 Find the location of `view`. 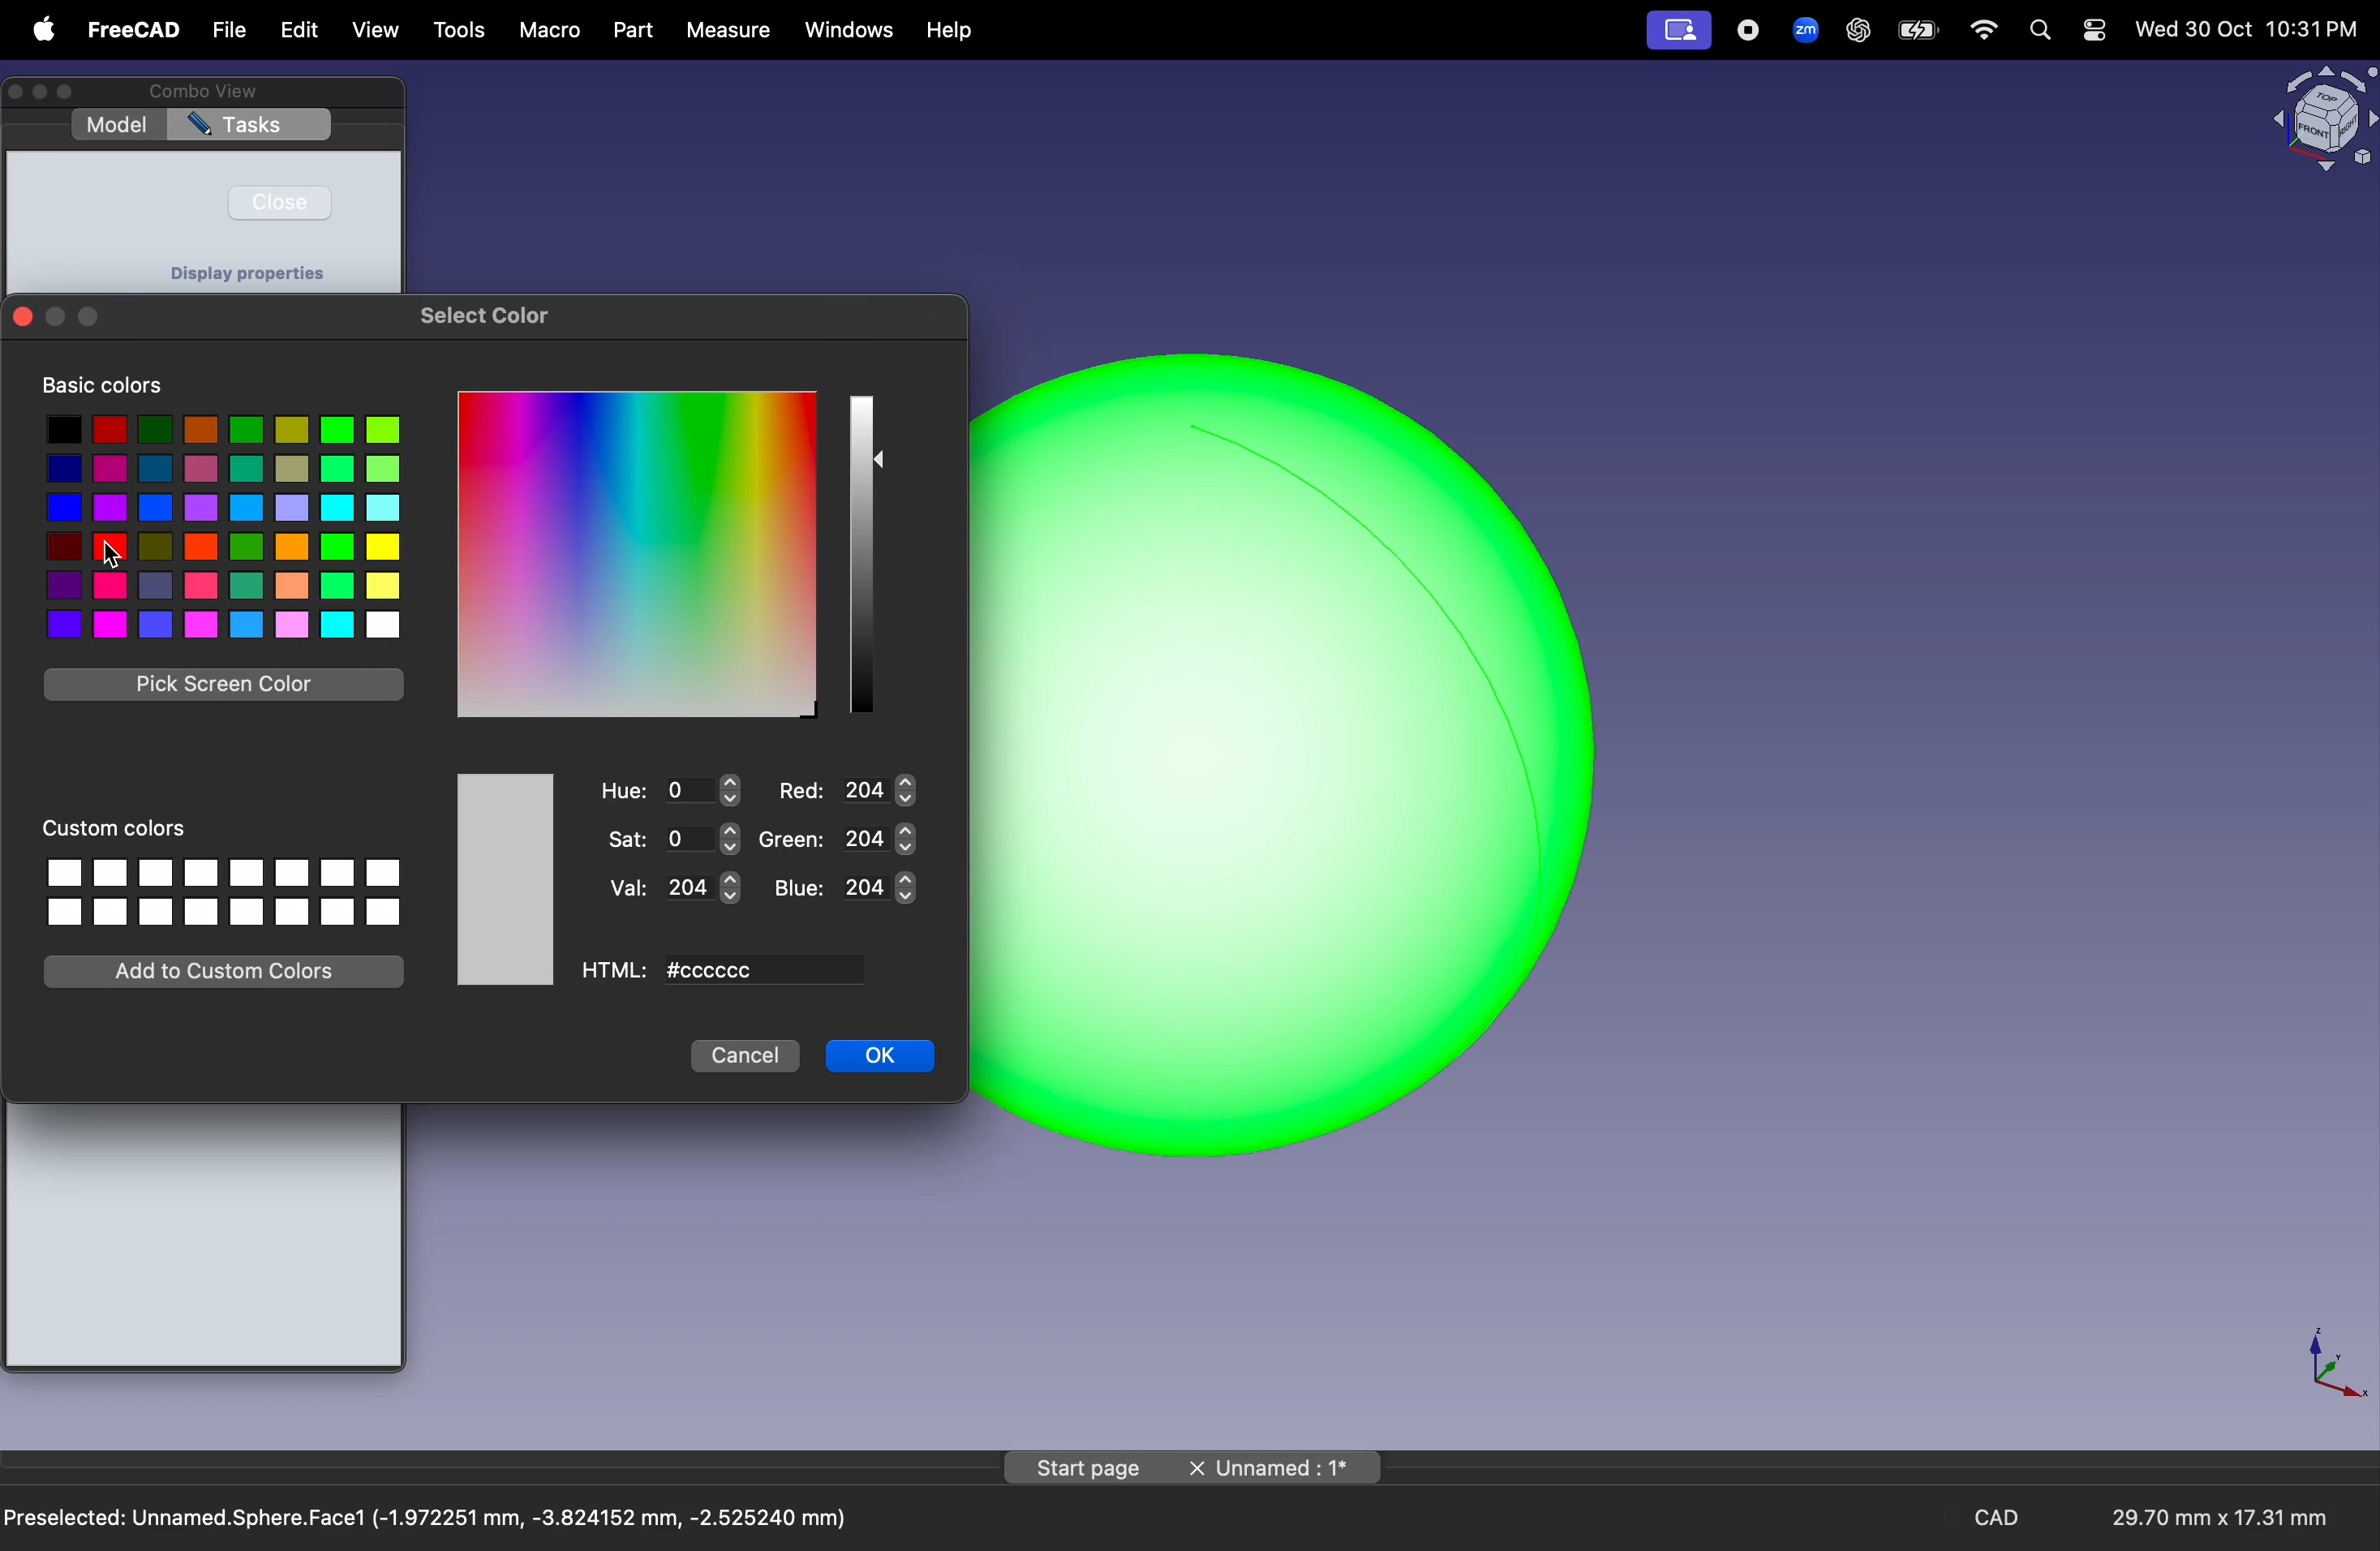

view is located at coordinates (377, 33).